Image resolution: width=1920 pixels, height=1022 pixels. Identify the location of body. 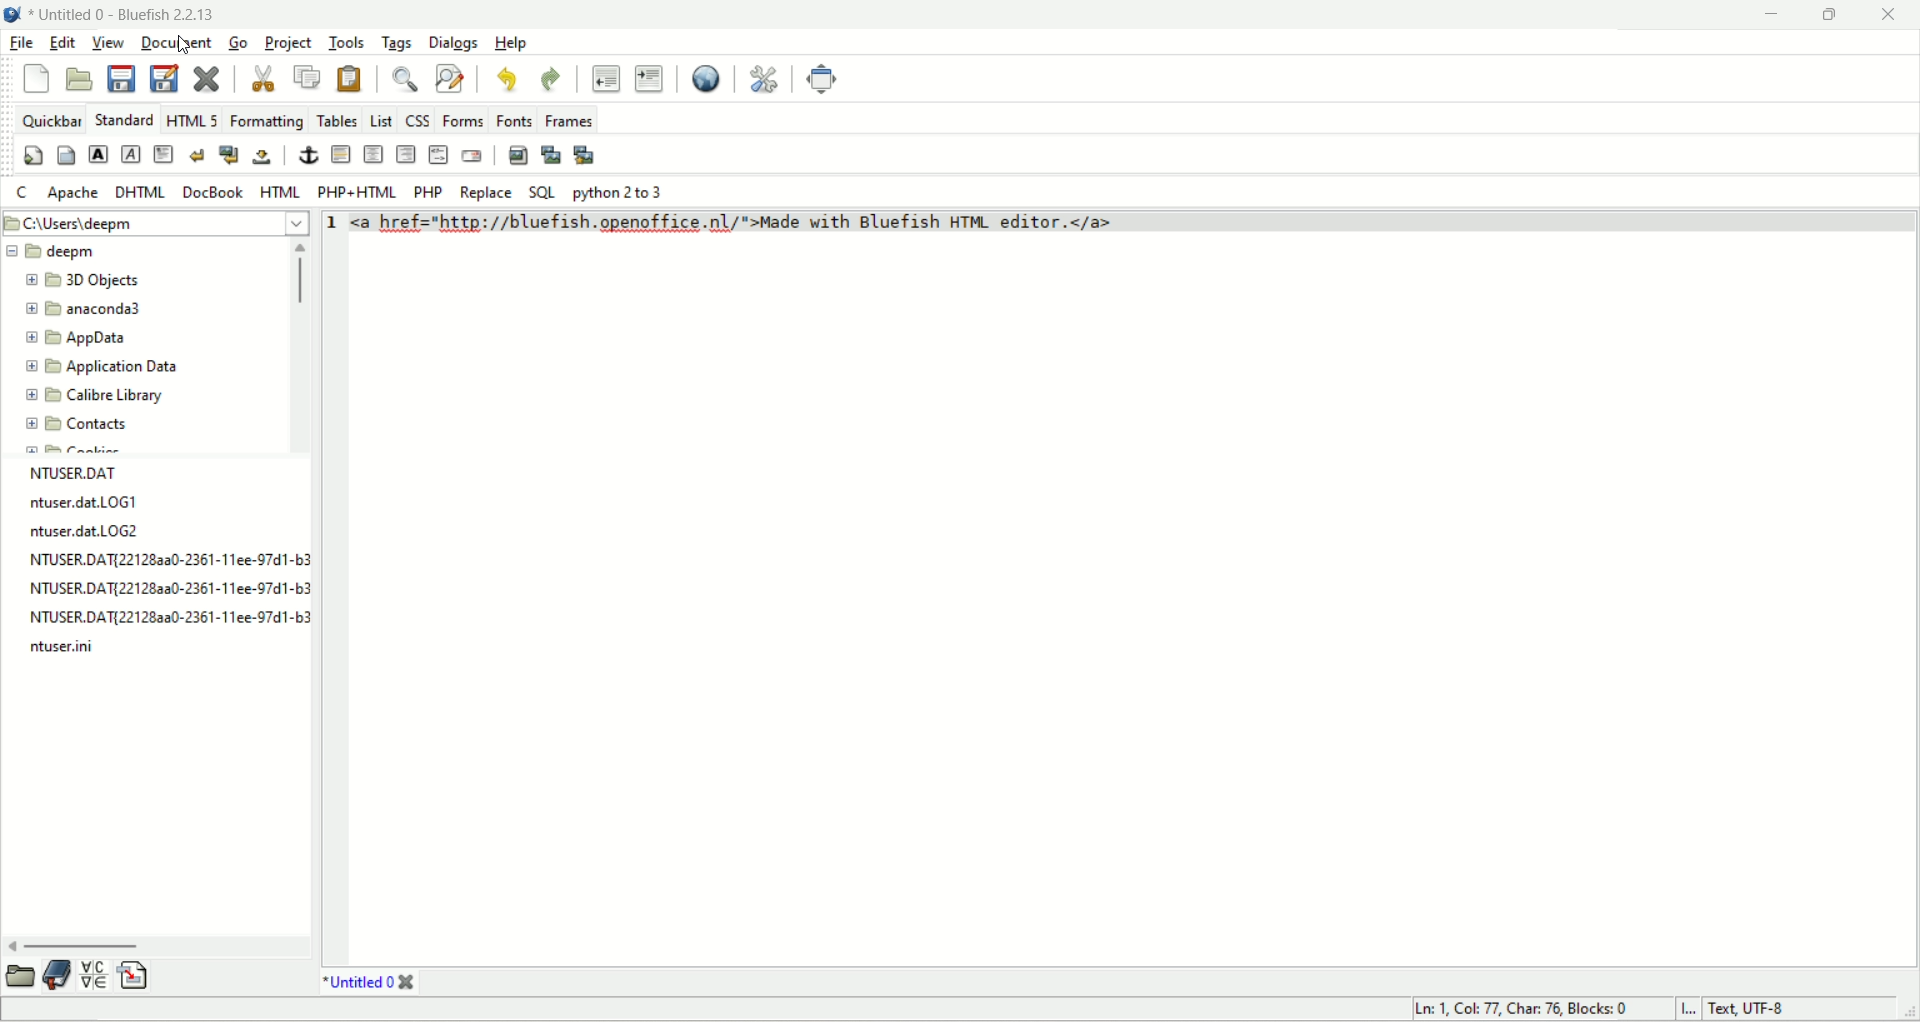
(63, 157).